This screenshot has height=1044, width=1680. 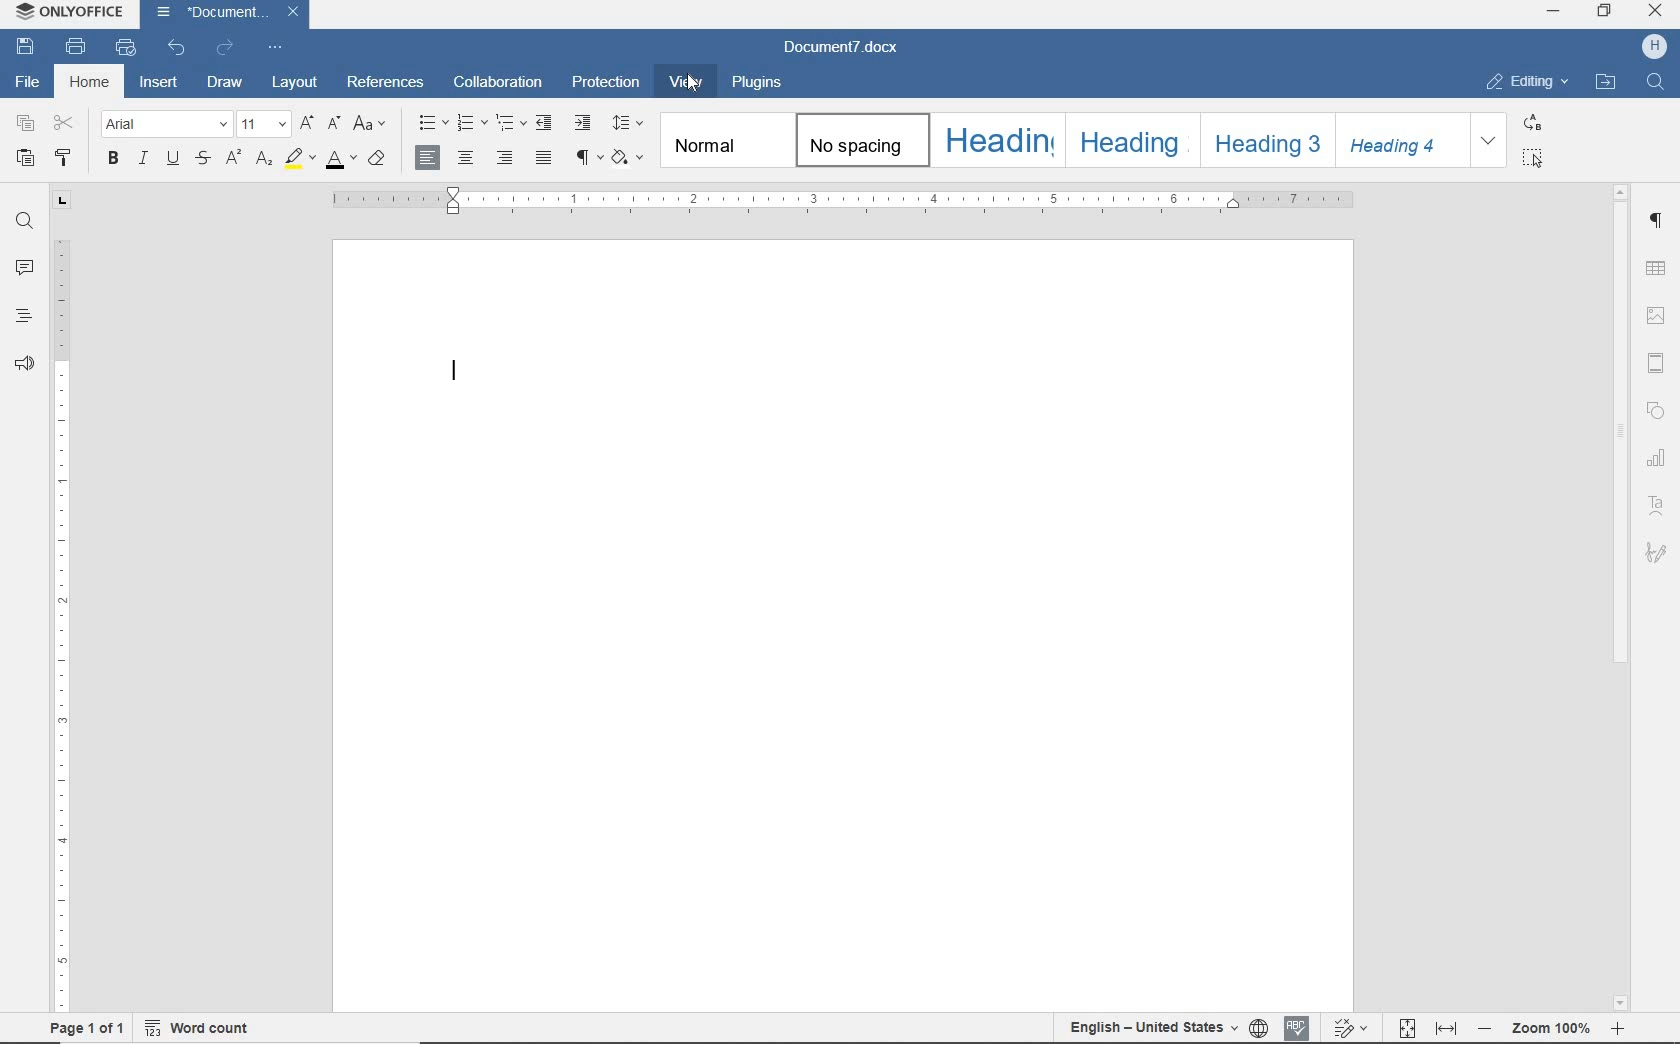 I want to click on PRINT, so click(x=75, y=45).